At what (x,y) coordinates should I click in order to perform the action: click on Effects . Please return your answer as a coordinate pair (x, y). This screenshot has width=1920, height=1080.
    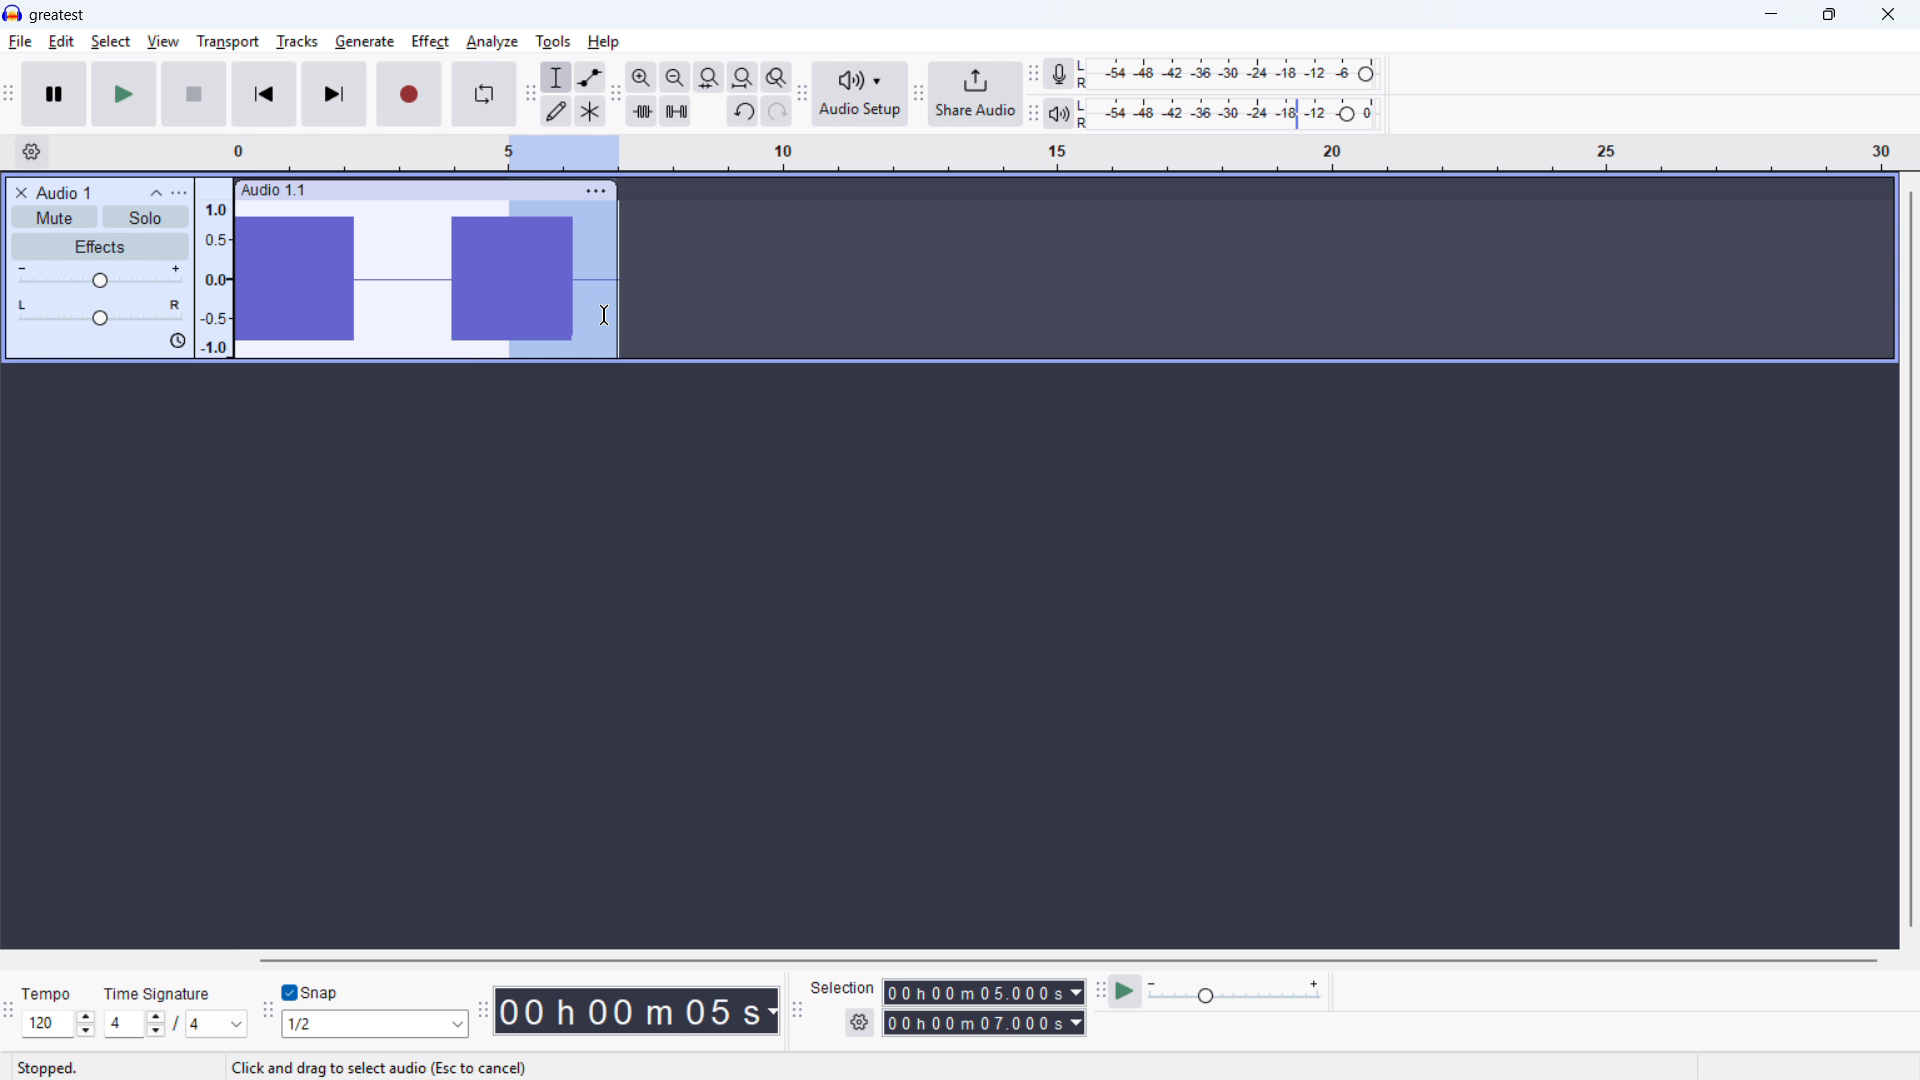
    Looking at the image, I should click on (101, 247).